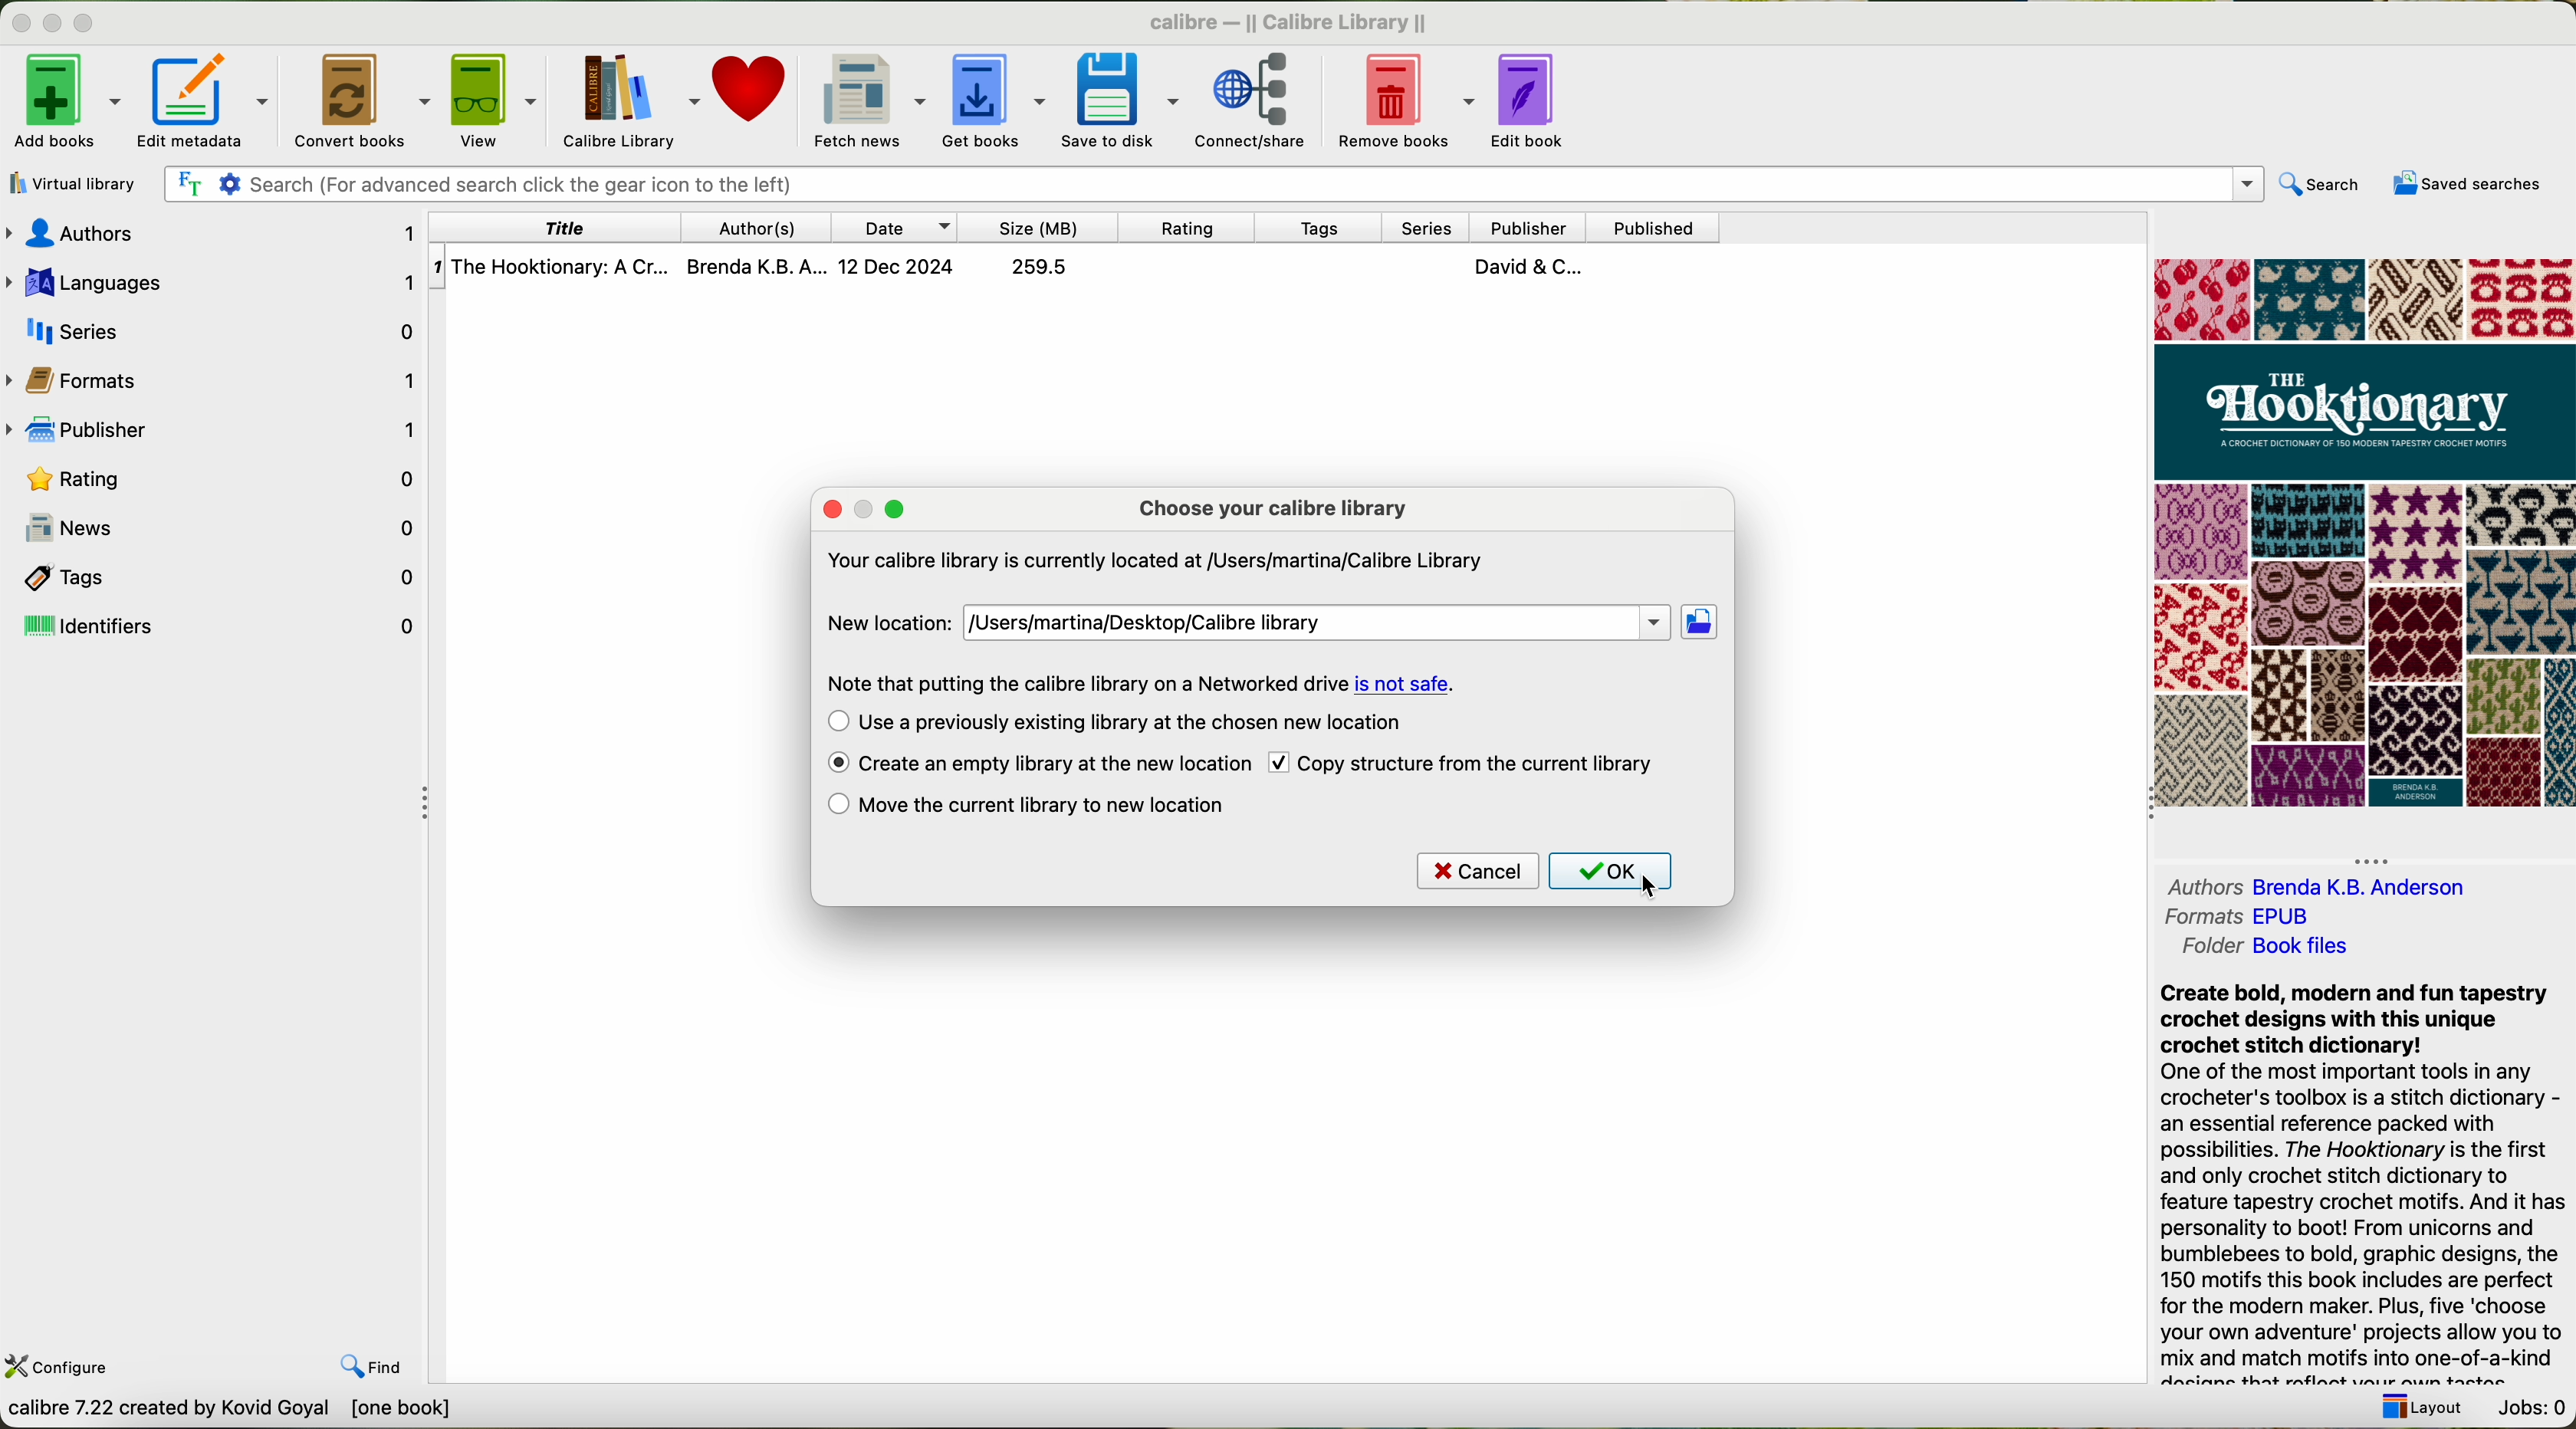  I want to click on click on create an empty library, so click(1056, 763).